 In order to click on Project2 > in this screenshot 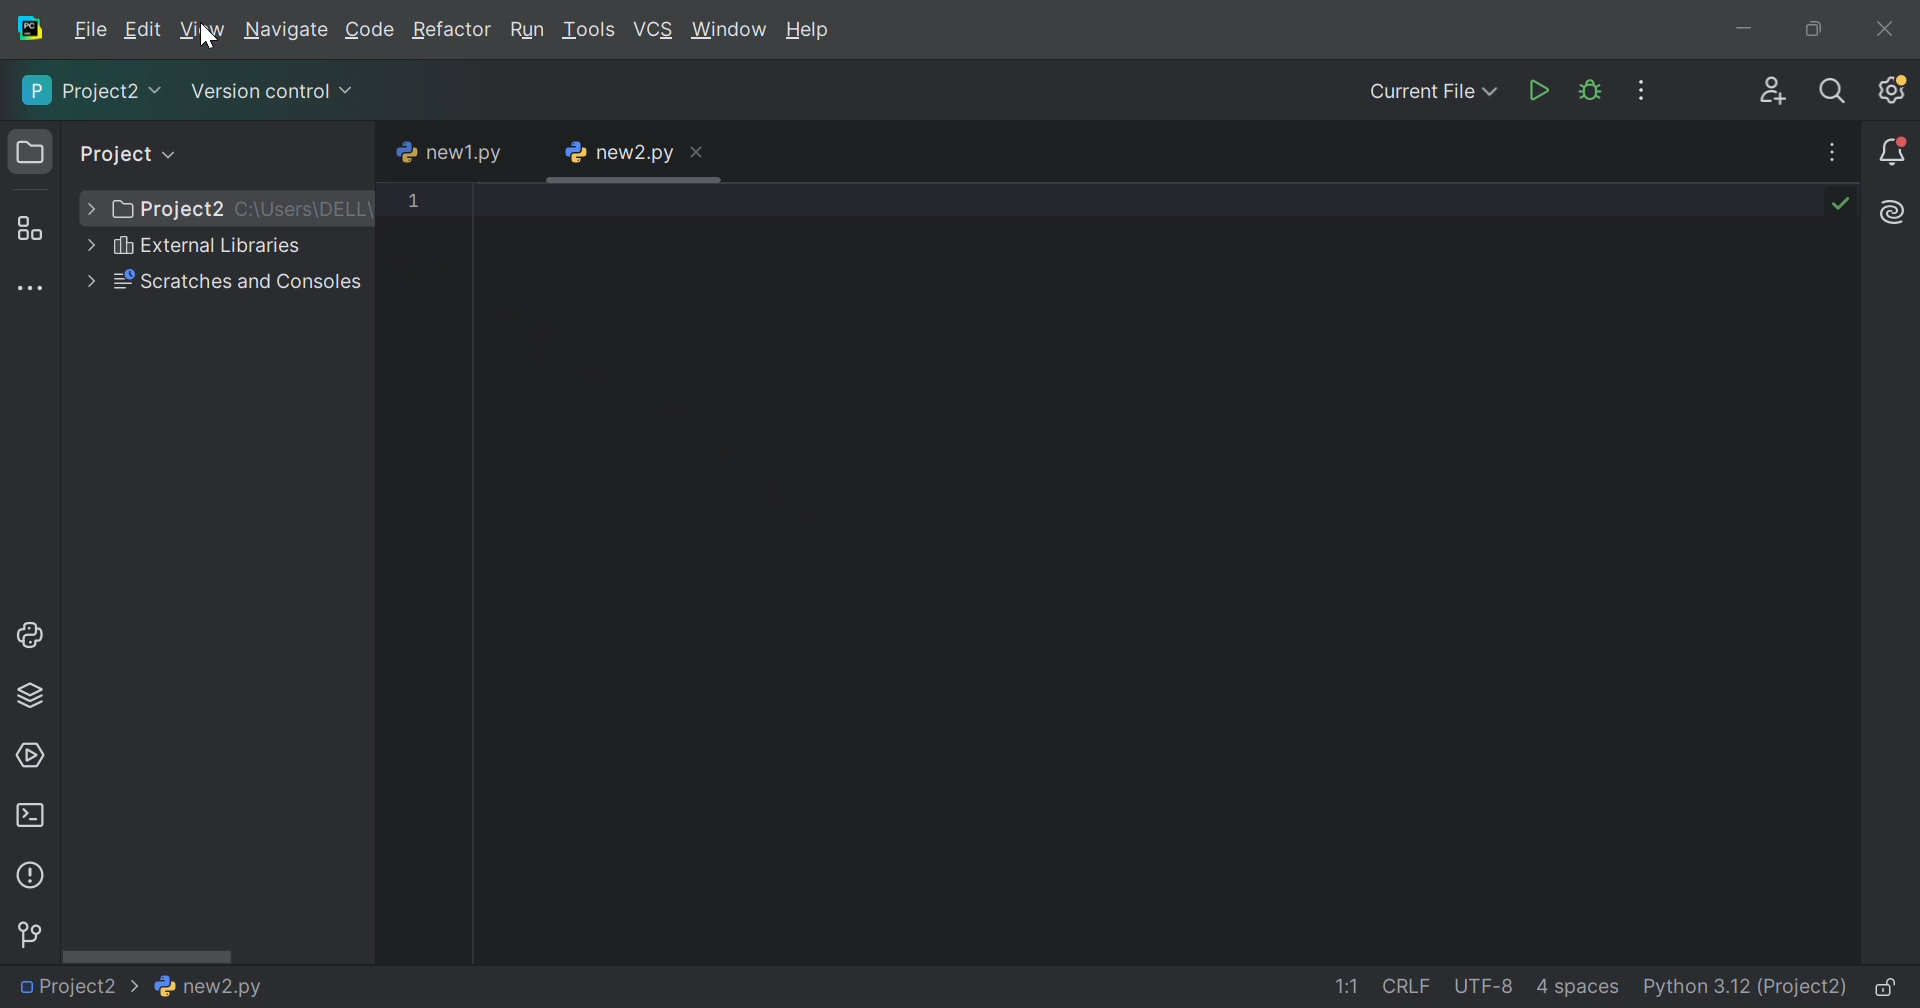, I will do `click(75, 986)`.